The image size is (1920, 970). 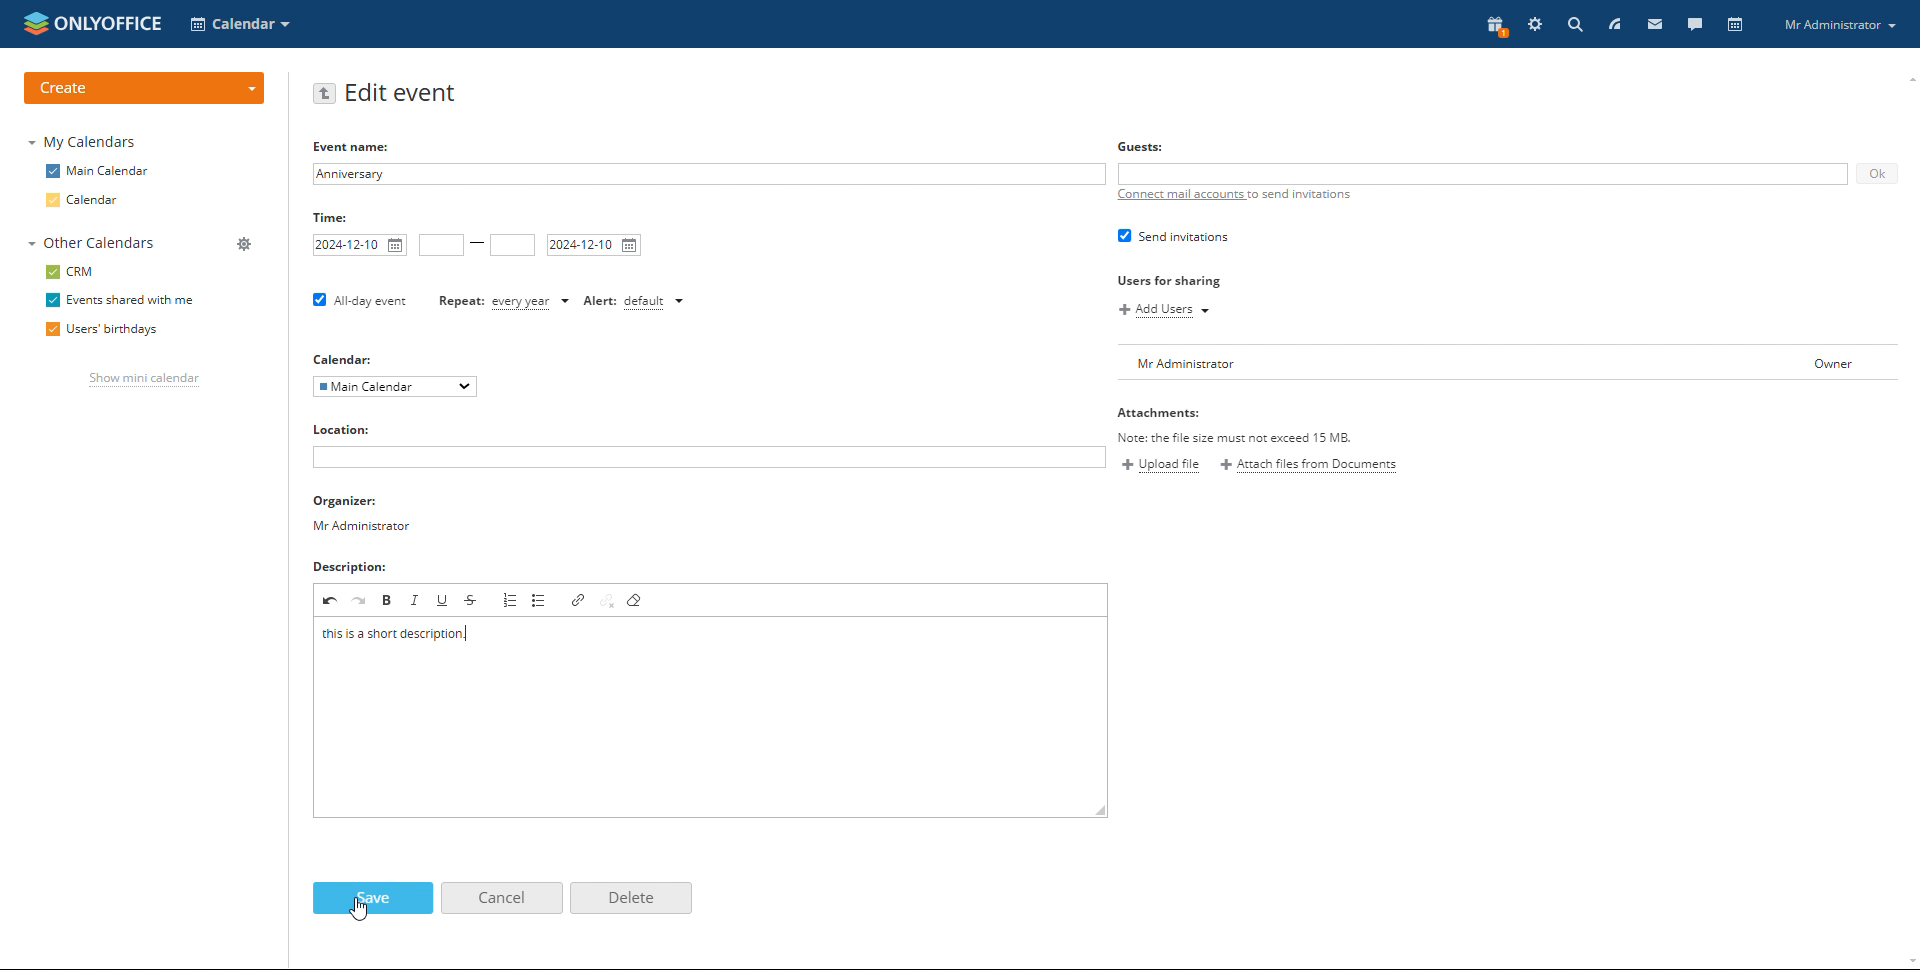 I want to click on present, so click(x=1493, y=27).